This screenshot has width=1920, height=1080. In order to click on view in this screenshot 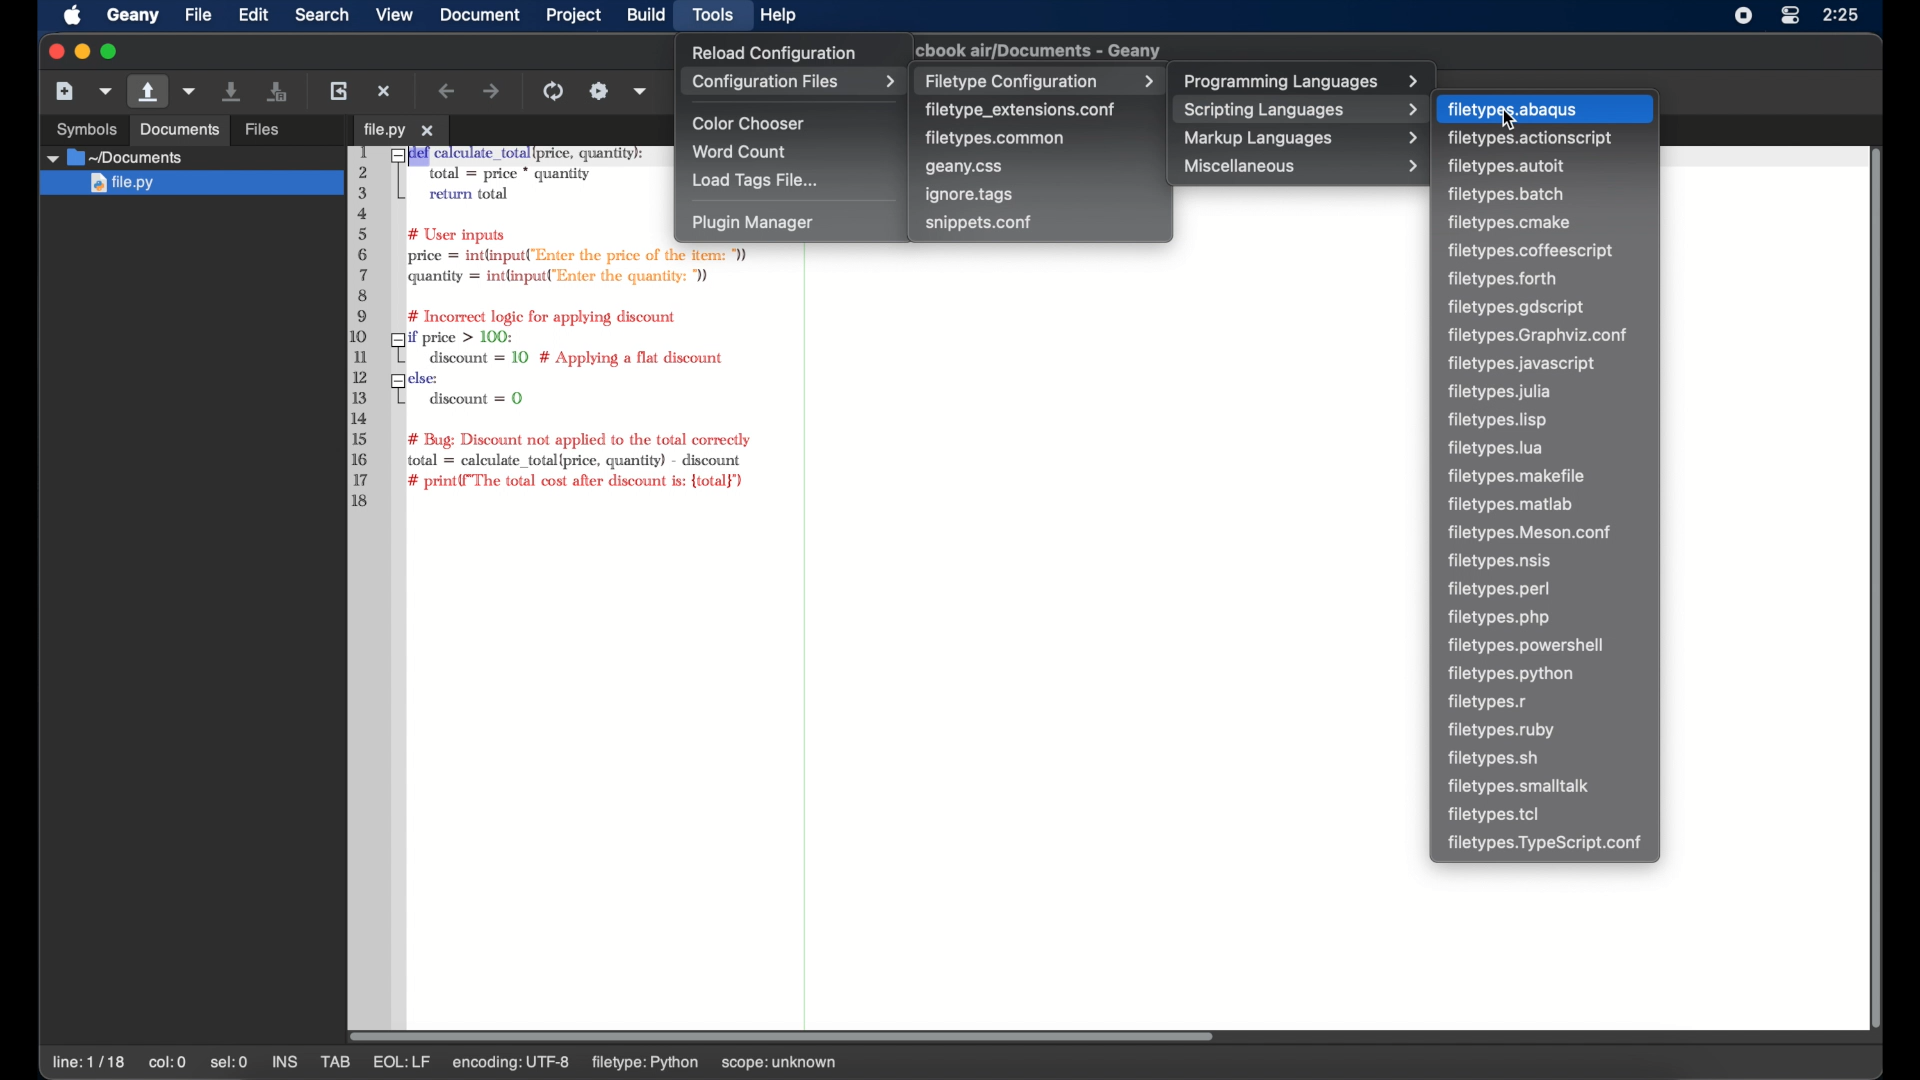, I will do `click(395, 15)`.